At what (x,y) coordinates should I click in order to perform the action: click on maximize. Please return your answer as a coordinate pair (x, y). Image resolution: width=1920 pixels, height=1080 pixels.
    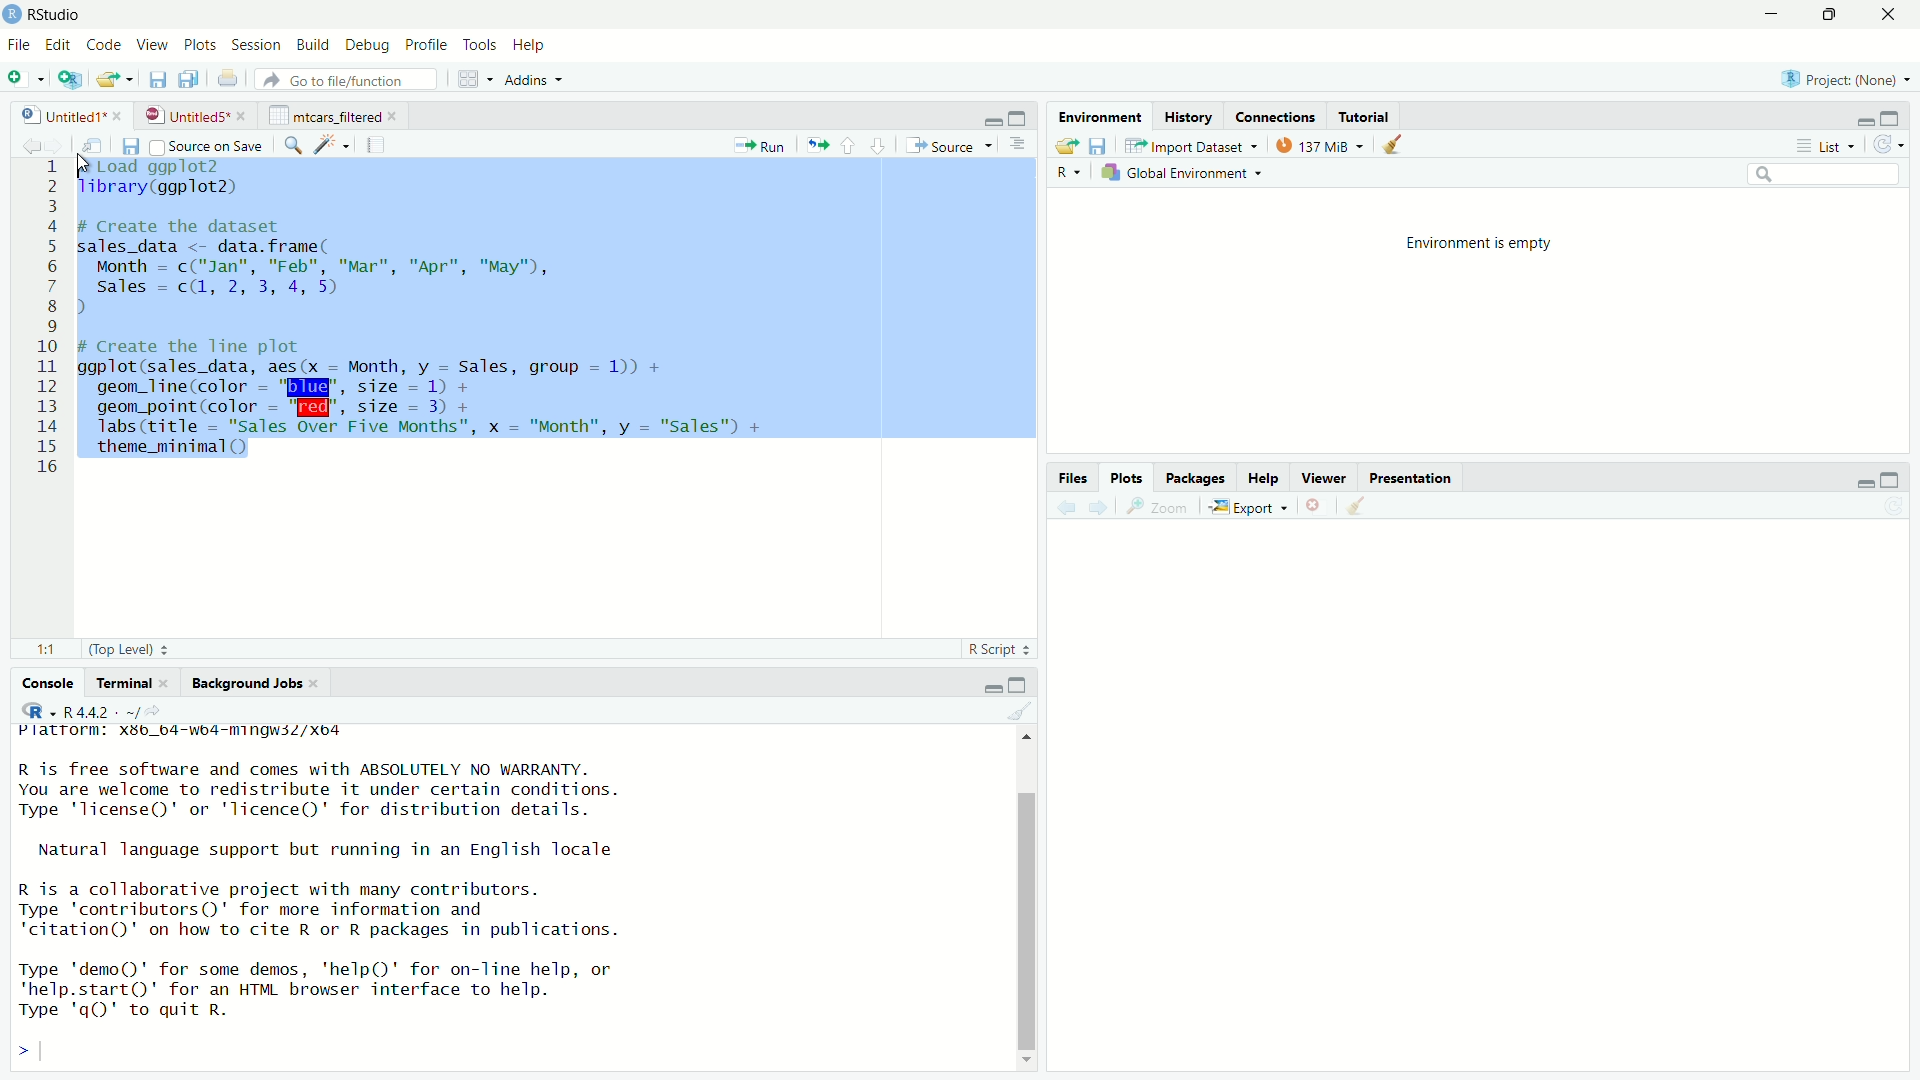
    Looking at the image, I should click on (1018, 686).